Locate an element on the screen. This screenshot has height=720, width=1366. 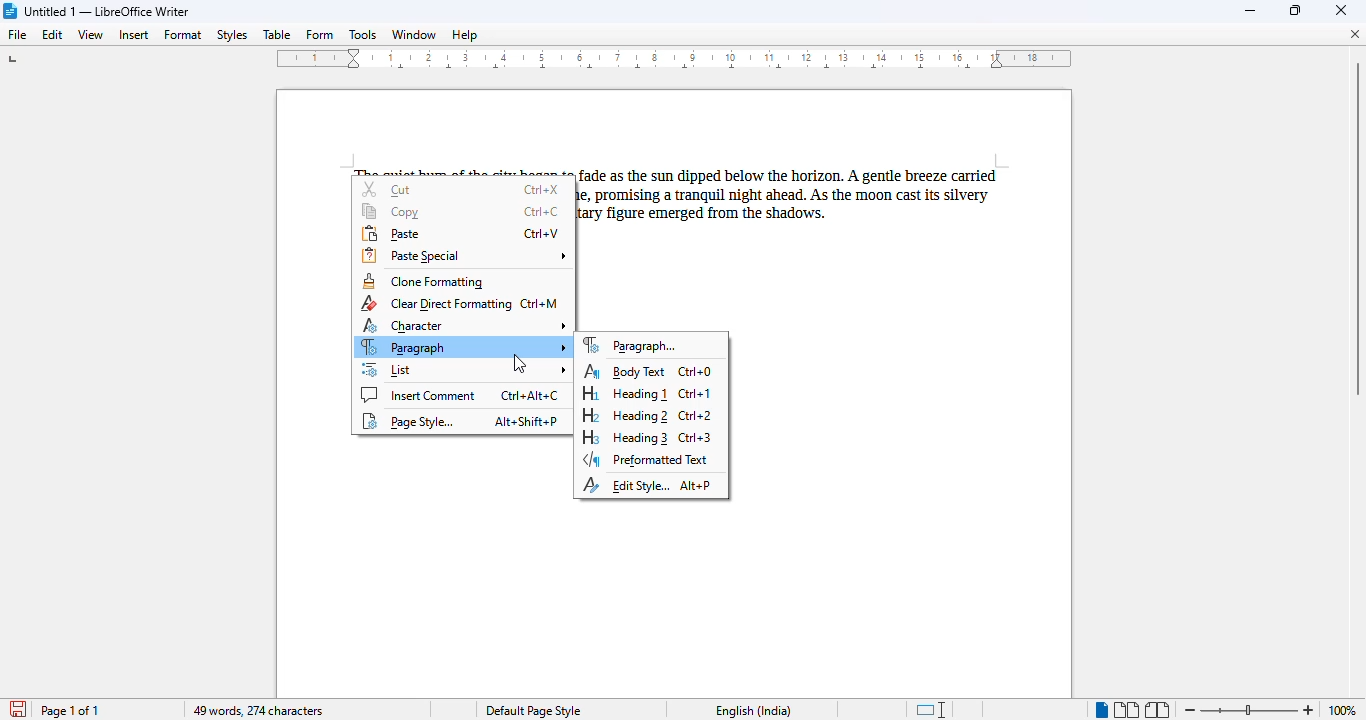
close document is located at coordinates (1355, 34).